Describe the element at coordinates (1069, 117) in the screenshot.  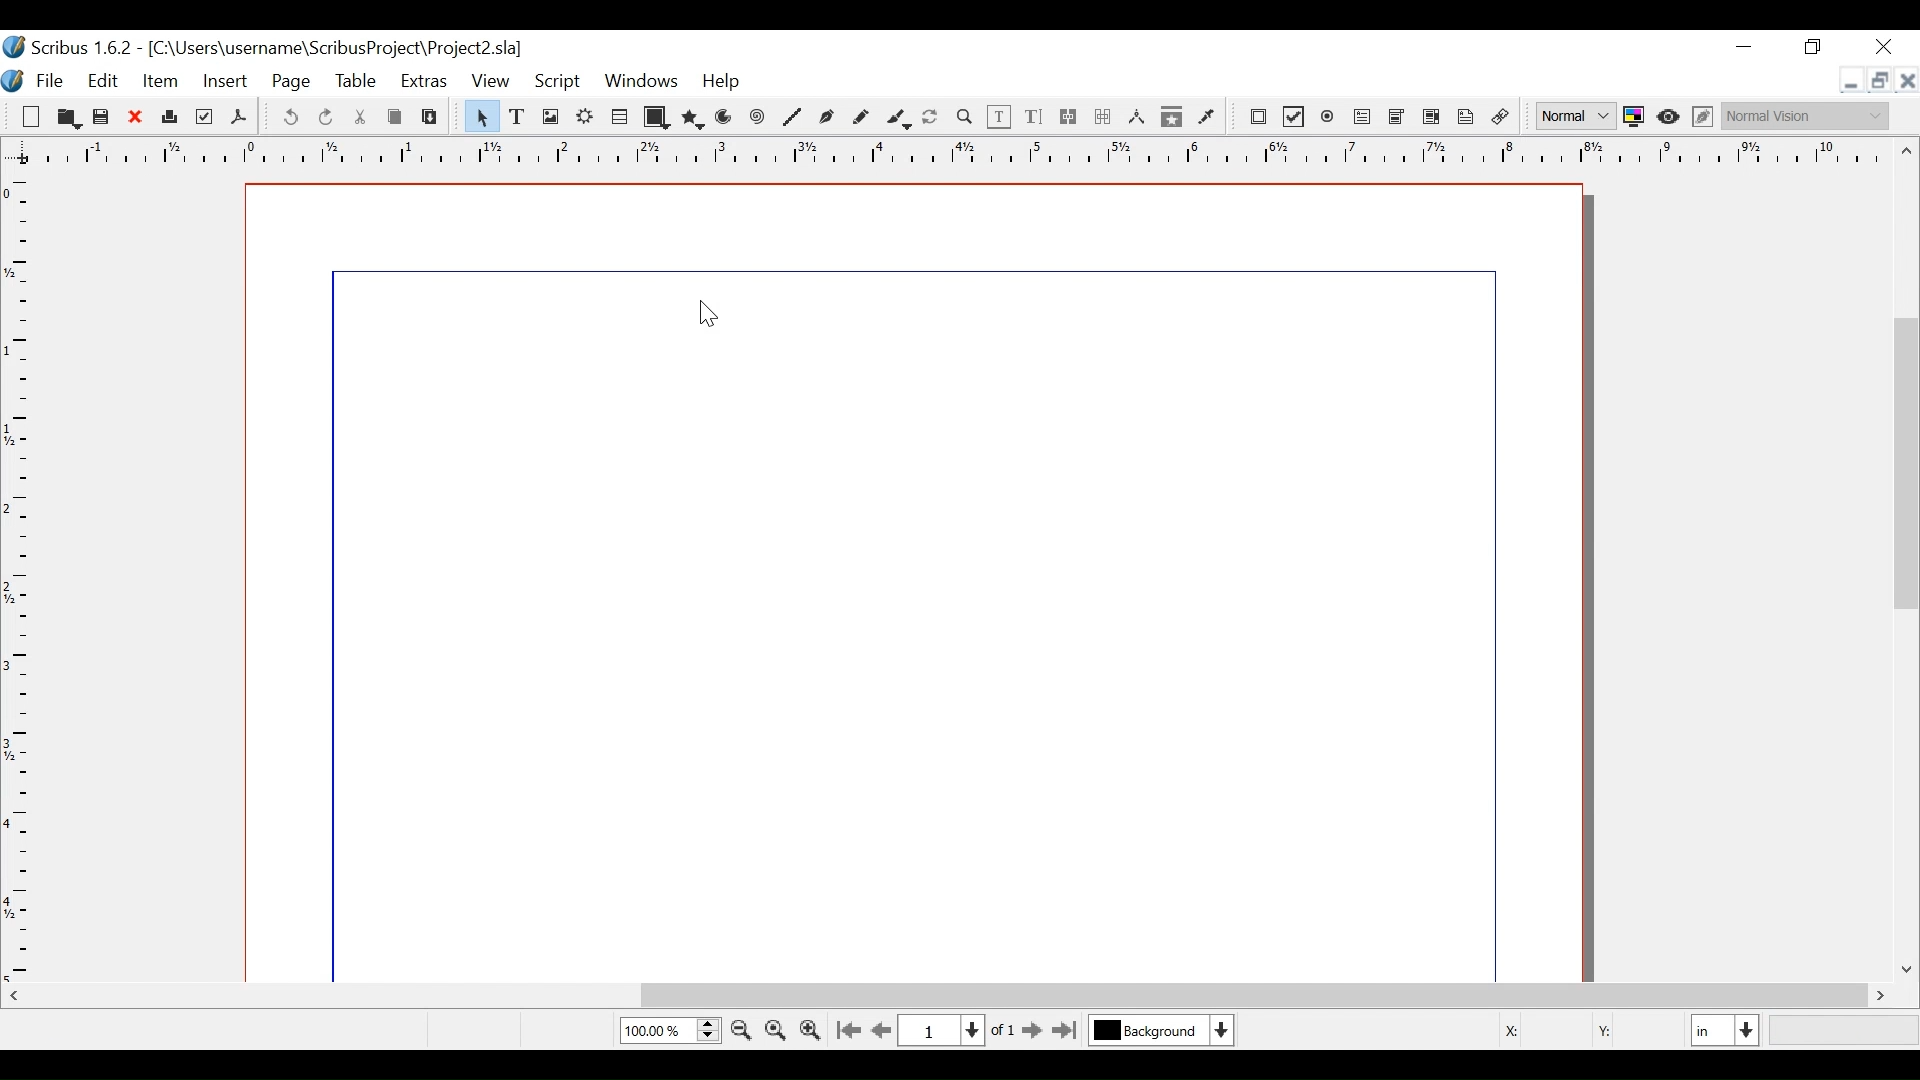
I see `link text frames` at that location.